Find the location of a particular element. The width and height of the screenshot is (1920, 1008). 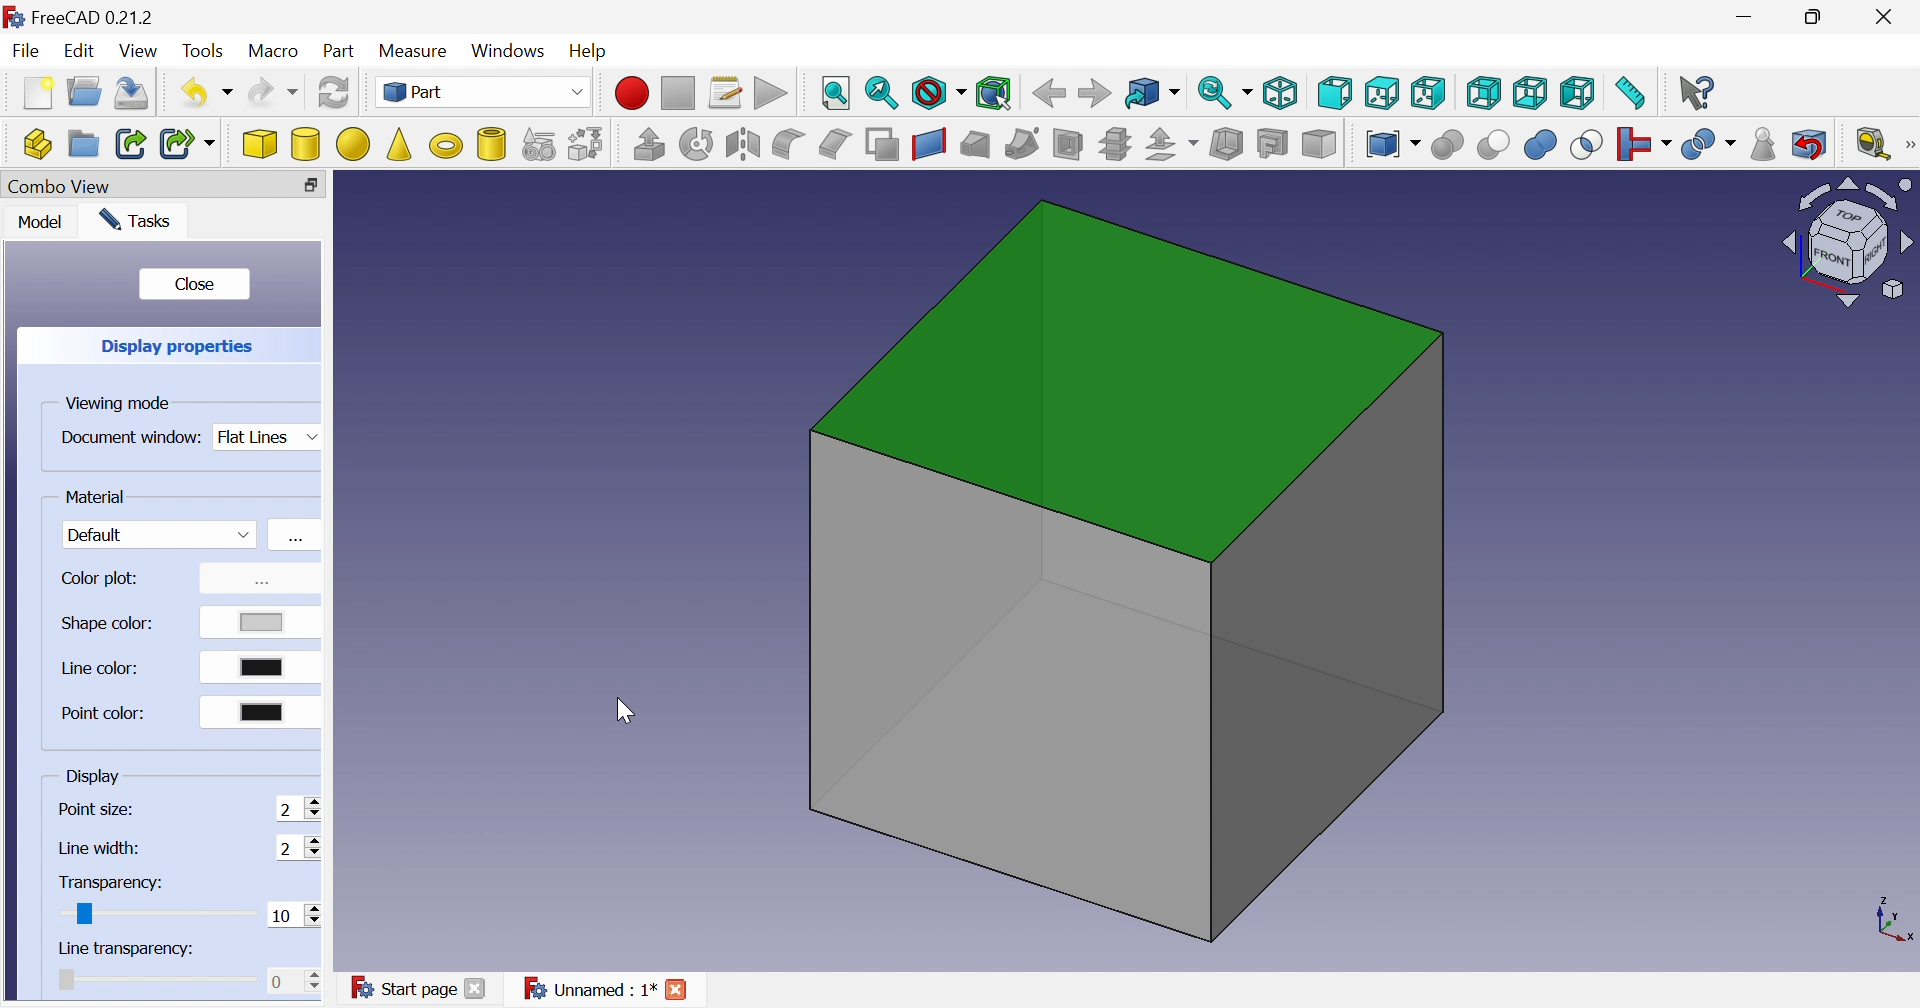

Create part is located at coordinates (34, 145).